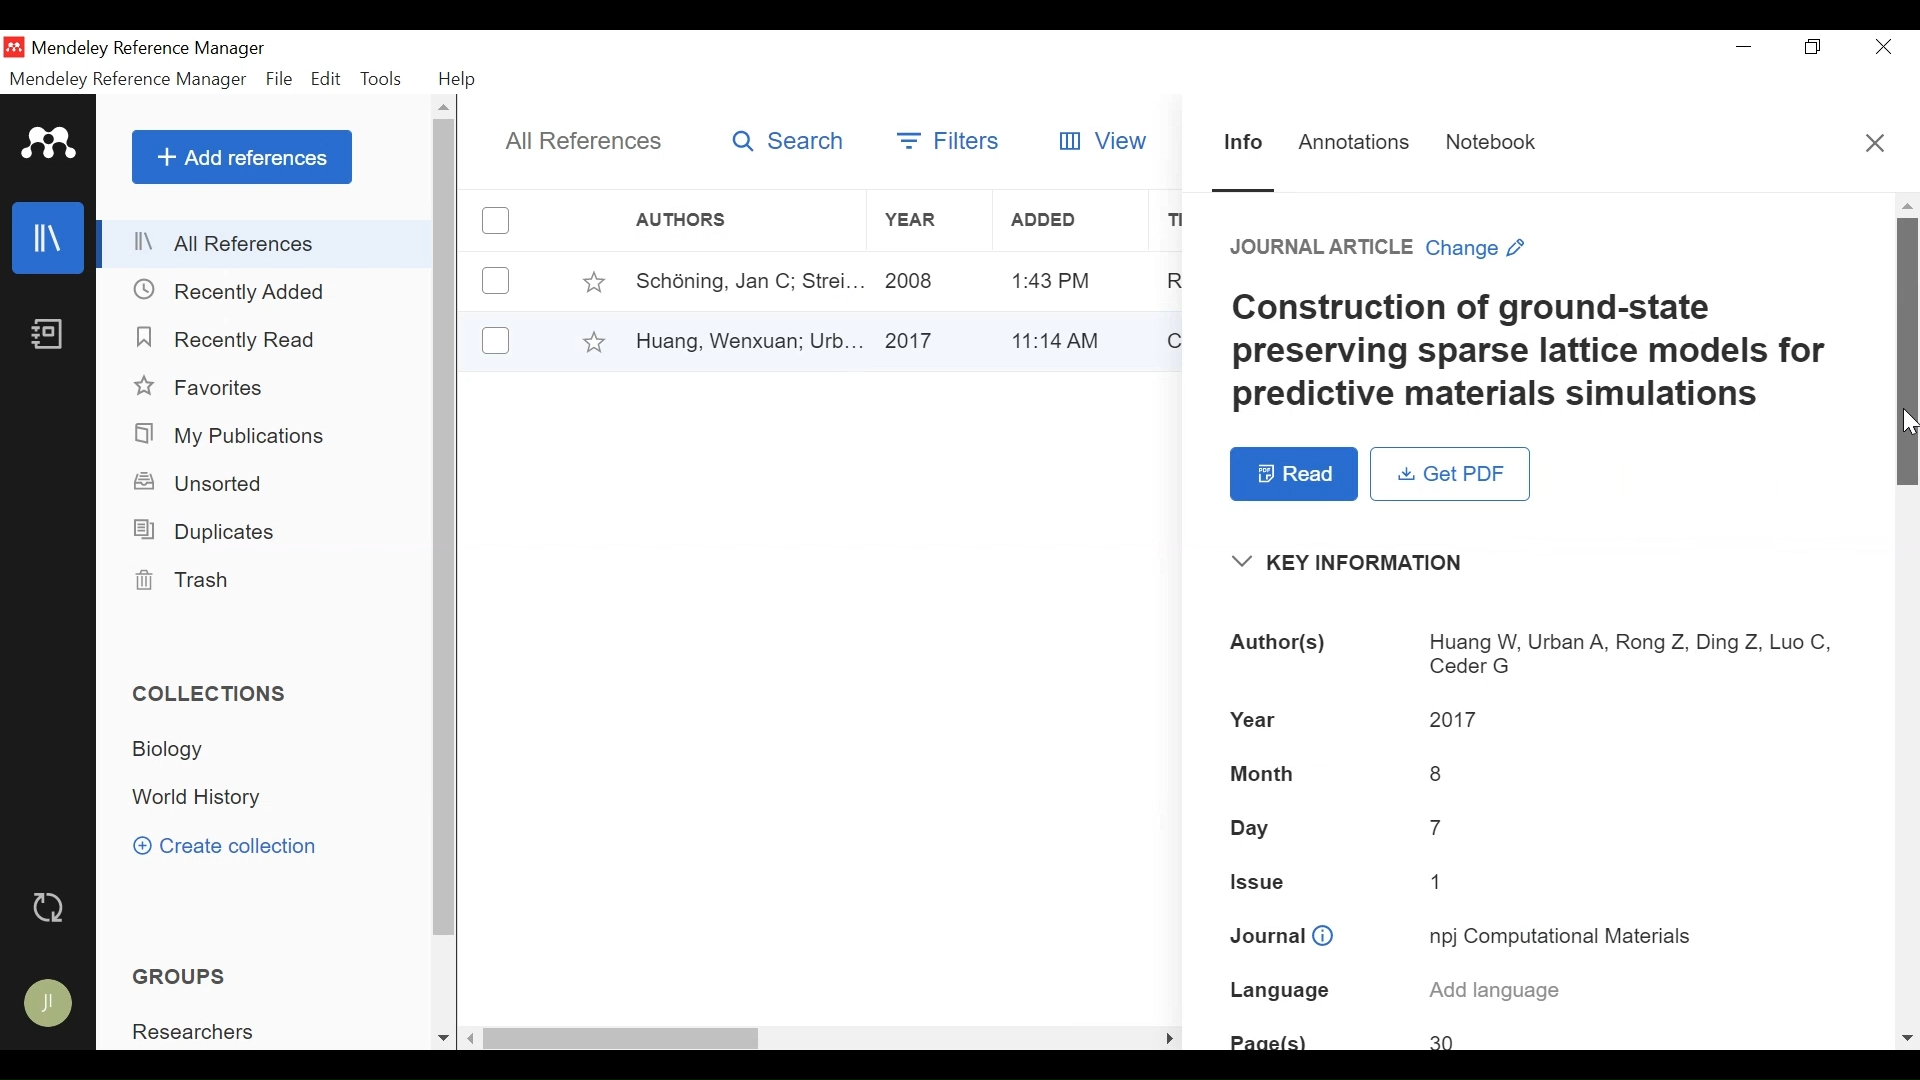 The image size is (1920, 1080). What do you see at coordinates (926, 339) in the screenshot?
I see `Year` at bounding box center [926, 339].